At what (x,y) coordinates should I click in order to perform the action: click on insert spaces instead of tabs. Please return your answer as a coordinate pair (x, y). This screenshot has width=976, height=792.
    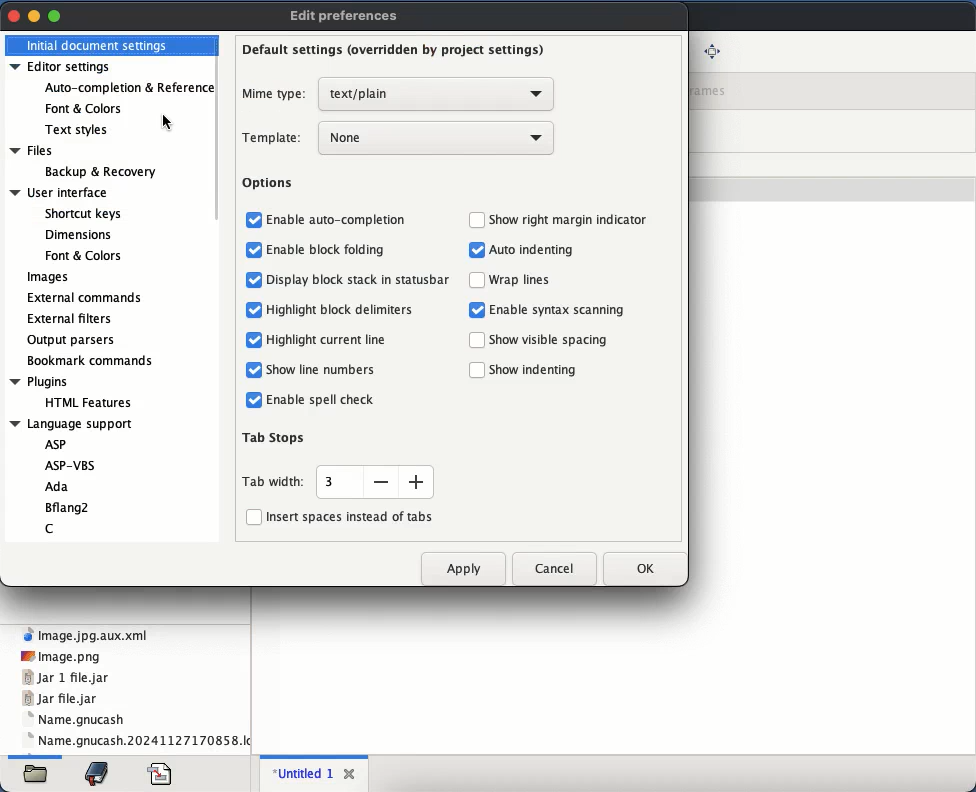
    Looking at the image, I should click on (351, 517).